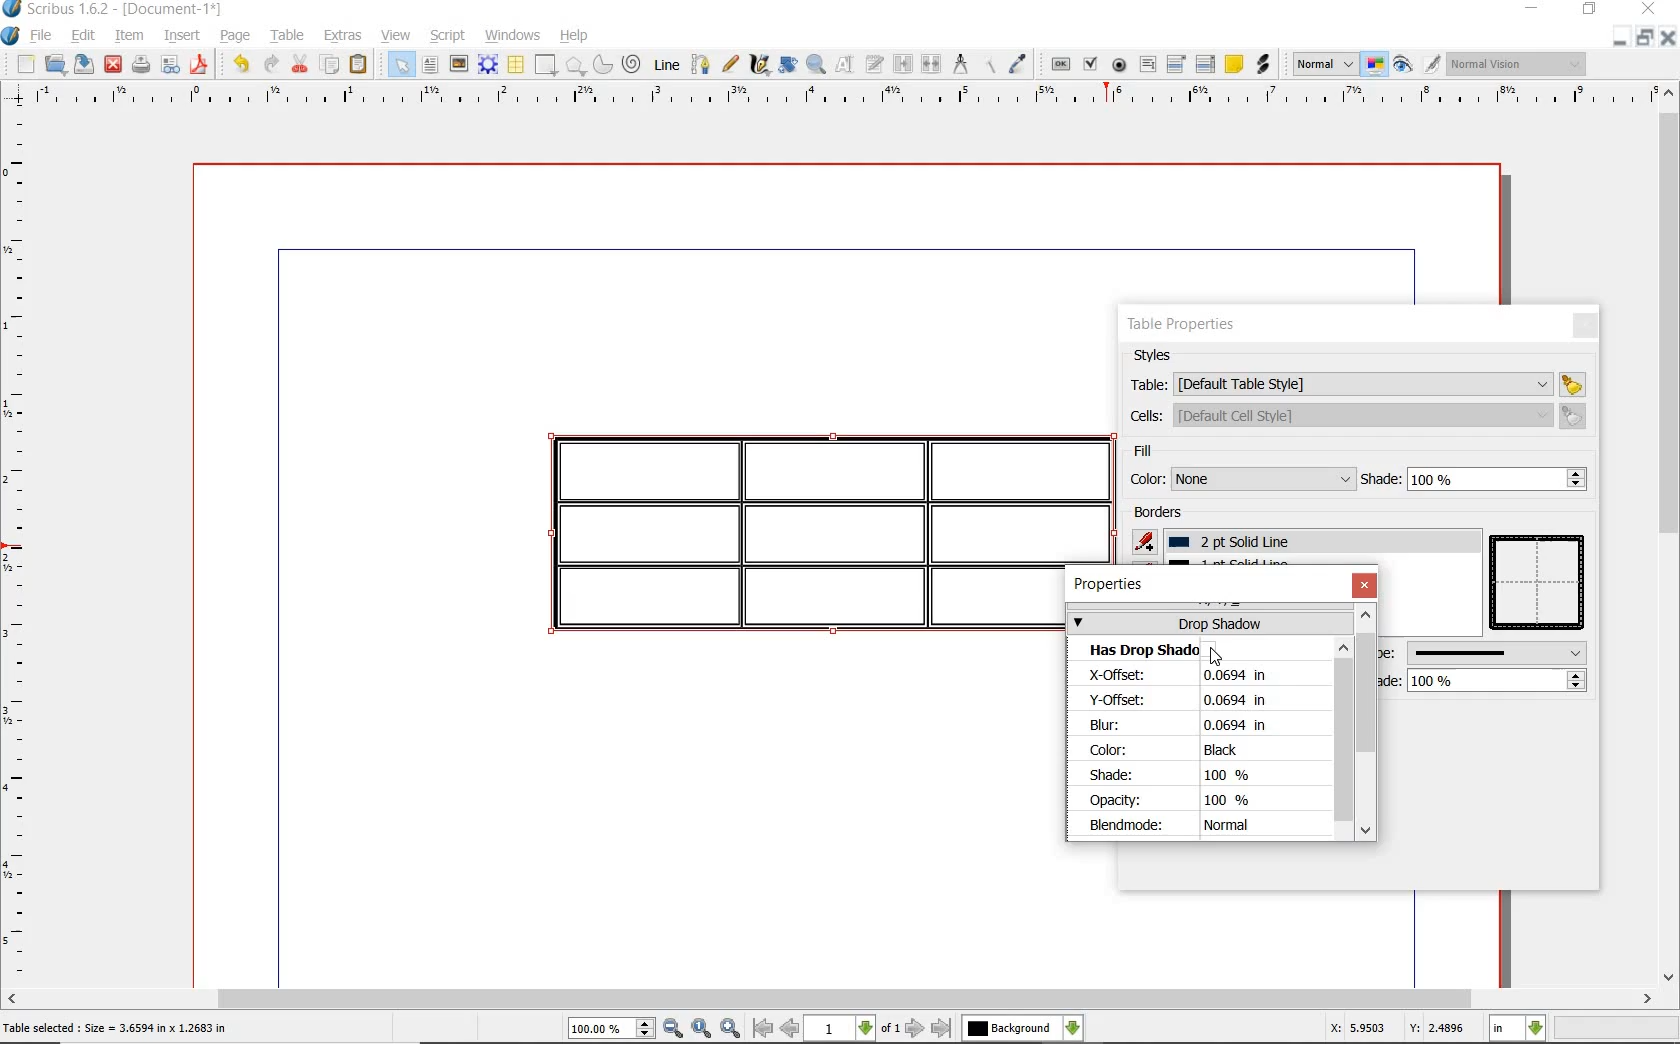  What do you see at coordinates (1540, 584) in the screenshot?
I see `table preview` at bounding box center [1540, 584].